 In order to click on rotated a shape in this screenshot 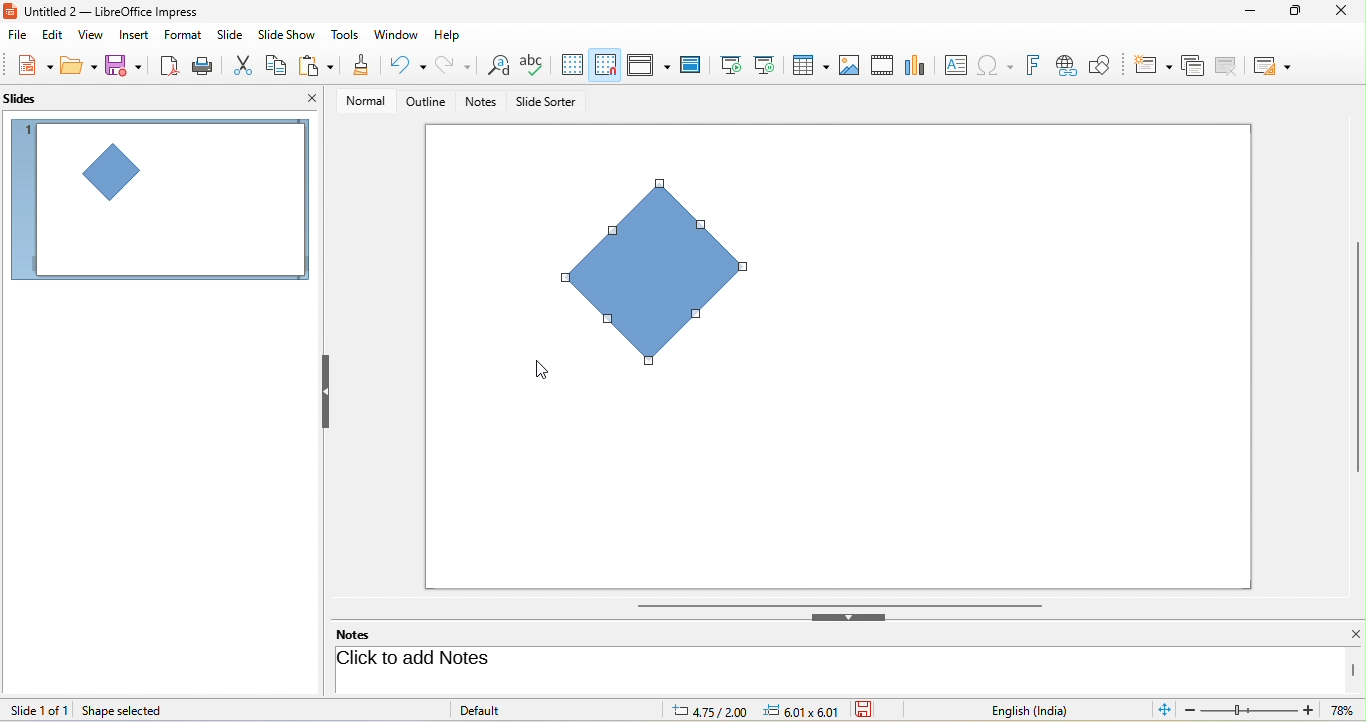, I will do `click(158, 199)`.